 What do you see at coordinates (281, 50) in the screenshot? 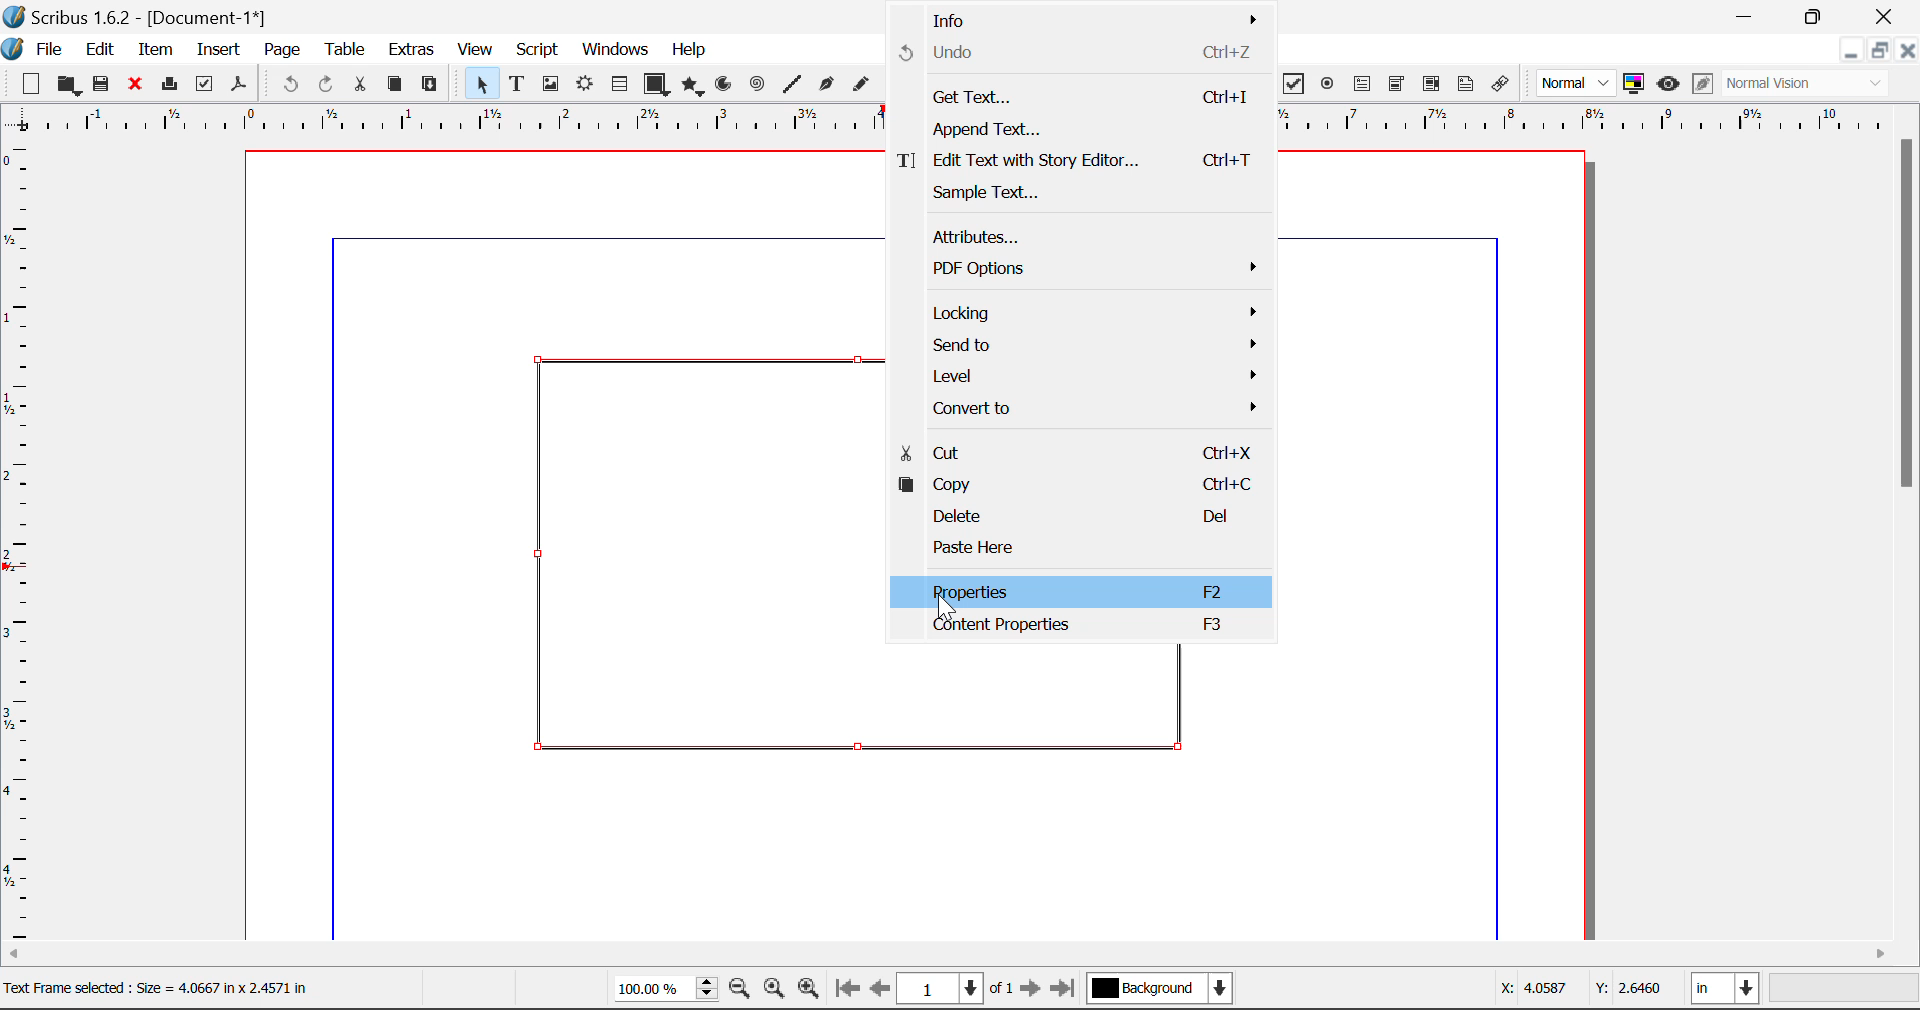
I see `Page` at bounding box center [281, 50].